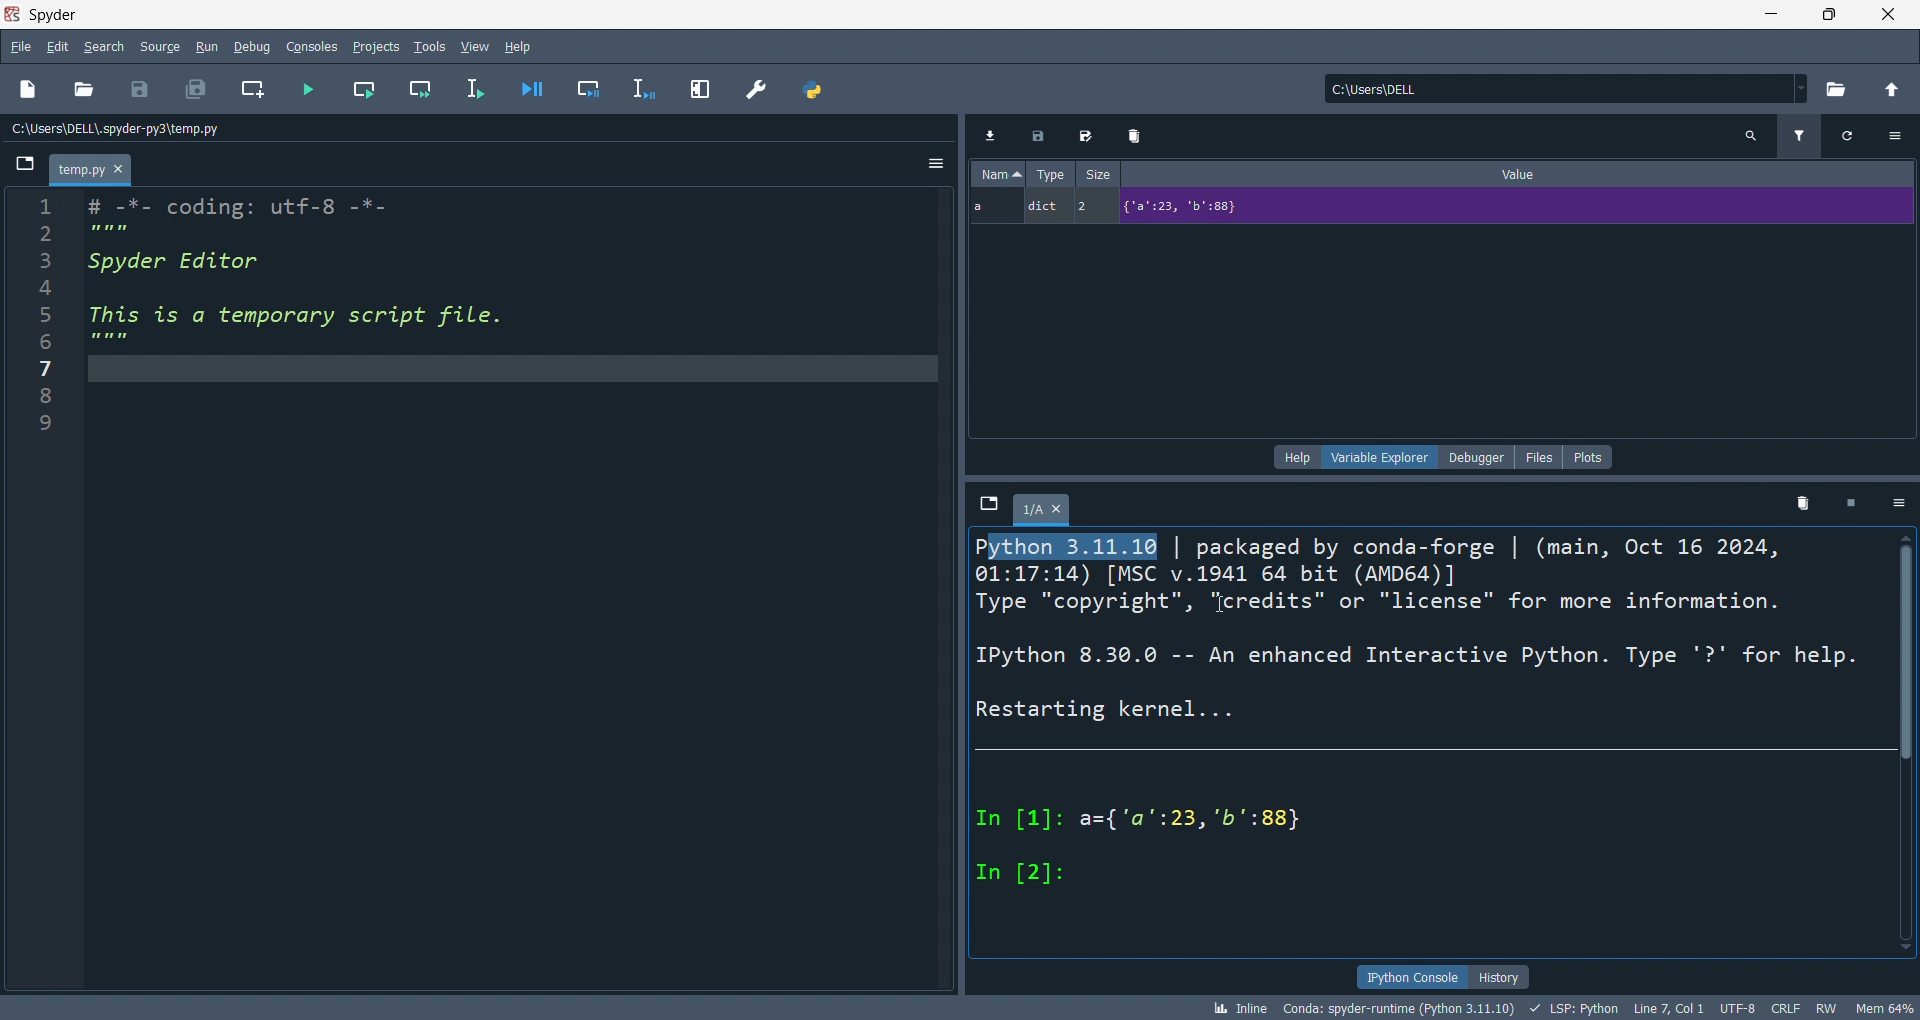 This screenshot has width=1920, height=1020. What do you see at coordinates (1090, 133) in the screenshot?
I see `savedata as` at bounding box center [1090, 133].